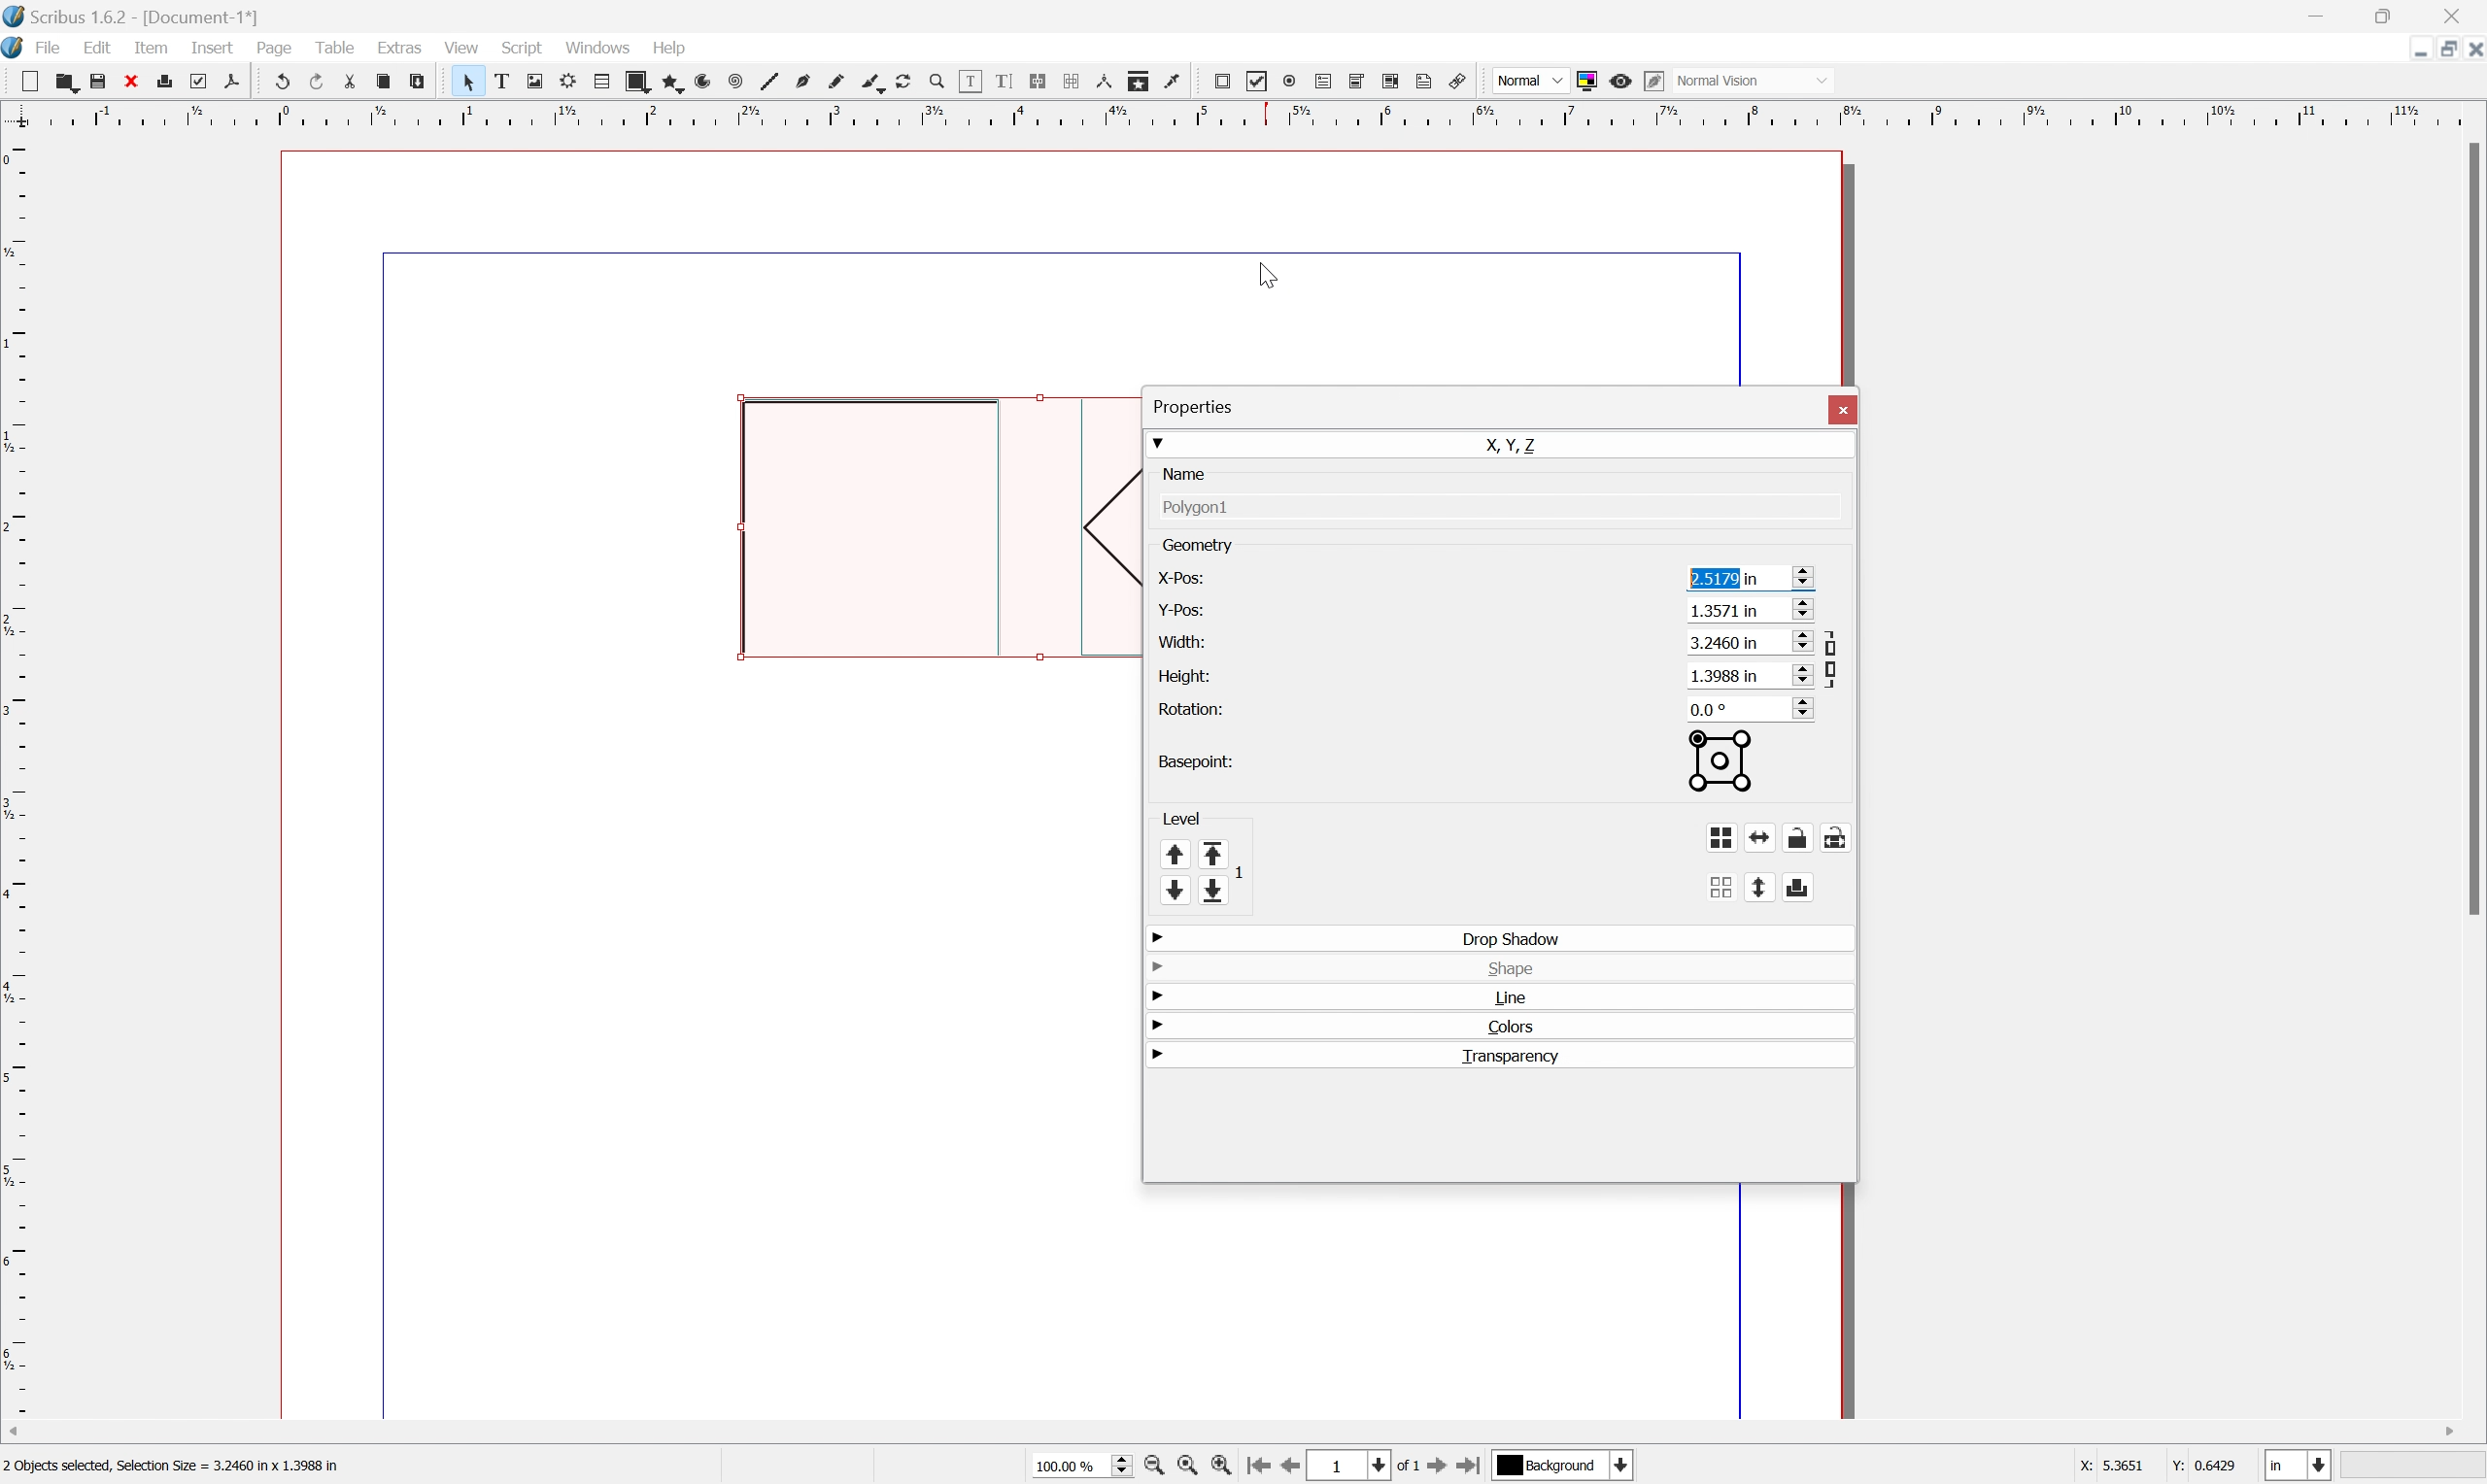 The height and width of the screenshot is (1484, 2487). I want to click on Restore Down, so click(2388, 14).